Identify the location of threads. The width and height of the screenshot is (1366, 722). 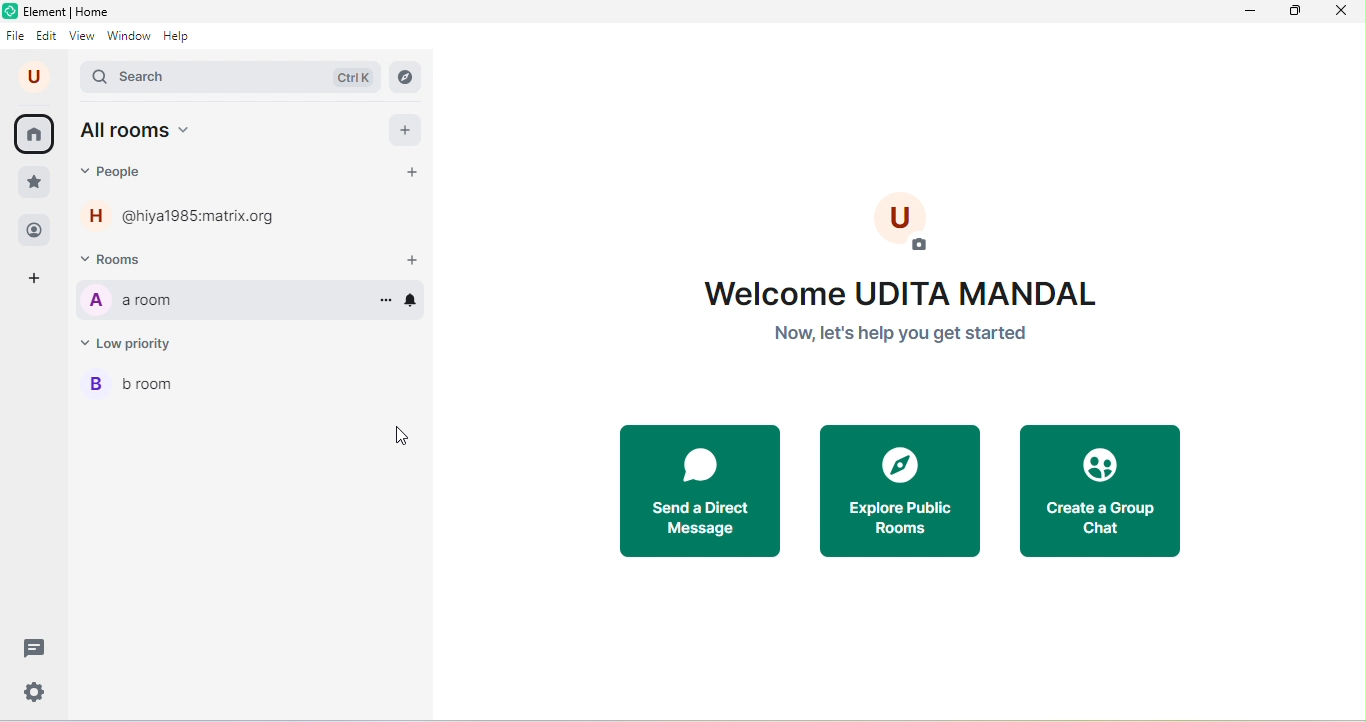
(38, 648).